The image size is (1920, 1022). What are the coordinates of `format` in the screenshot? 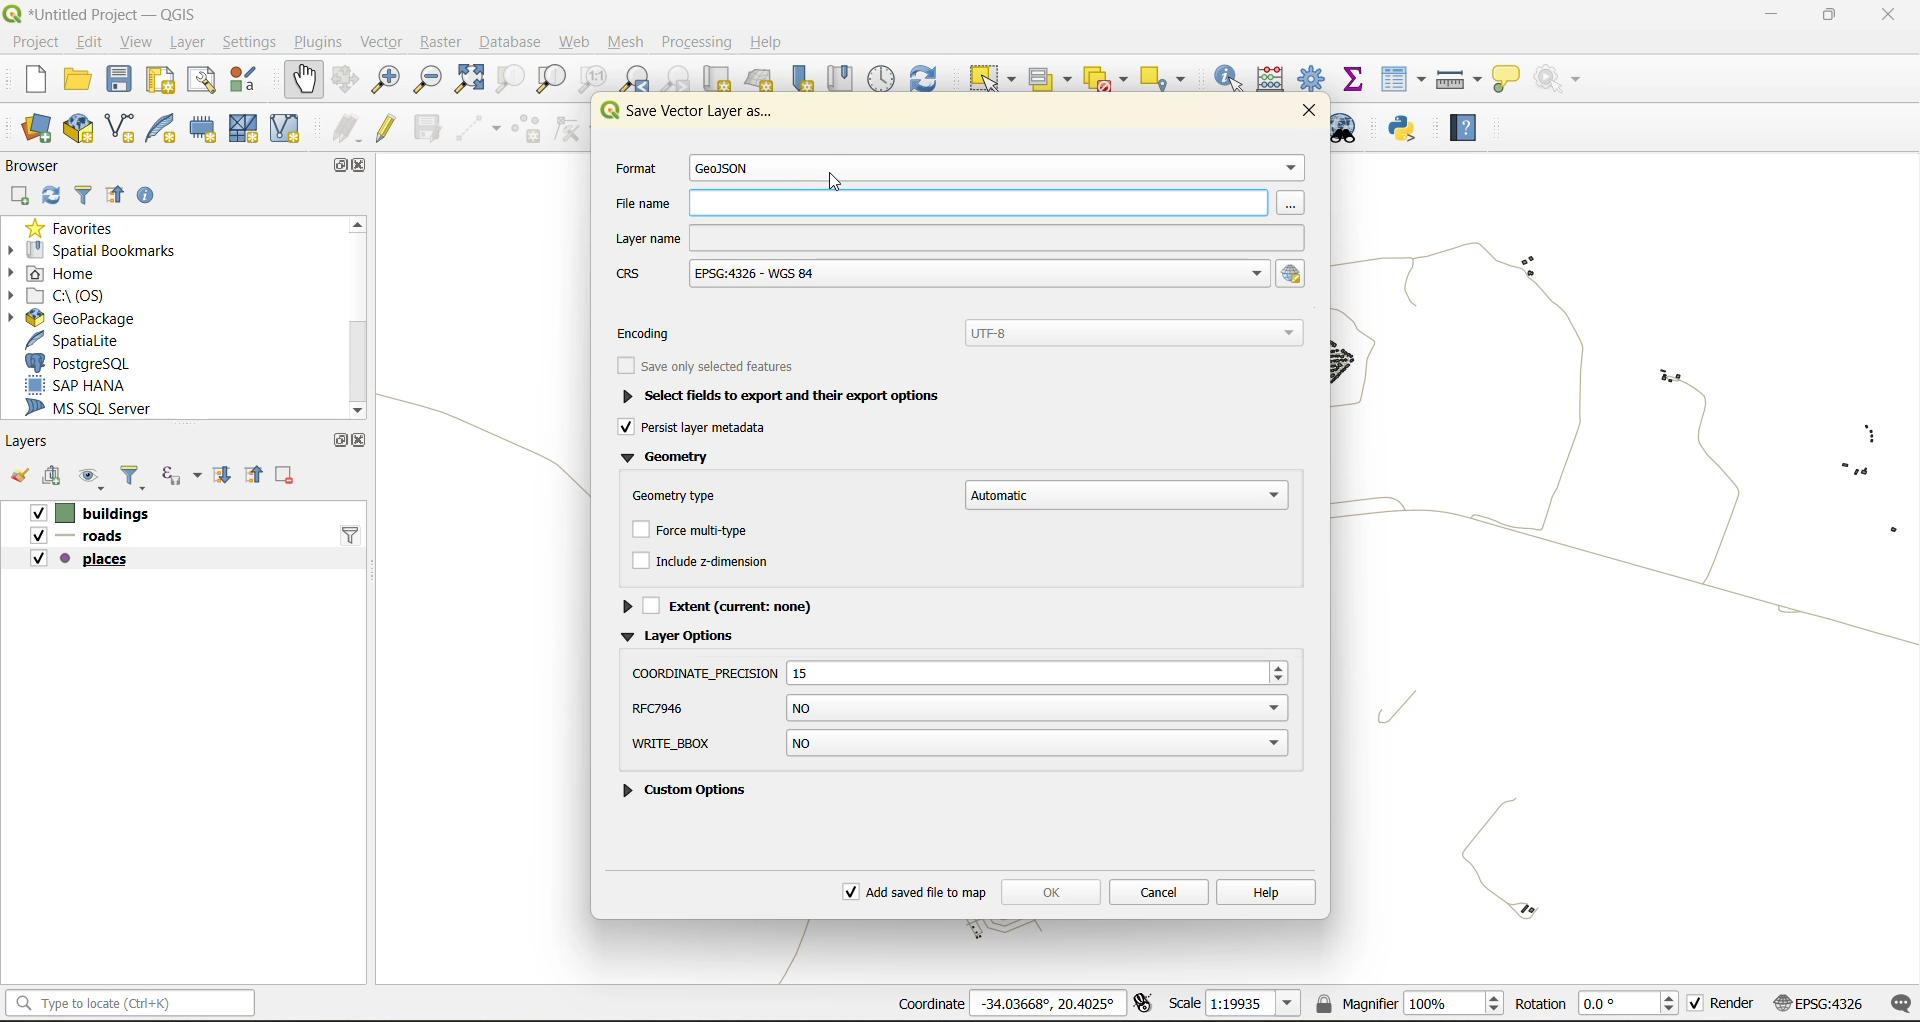 It's located at (962, 166).